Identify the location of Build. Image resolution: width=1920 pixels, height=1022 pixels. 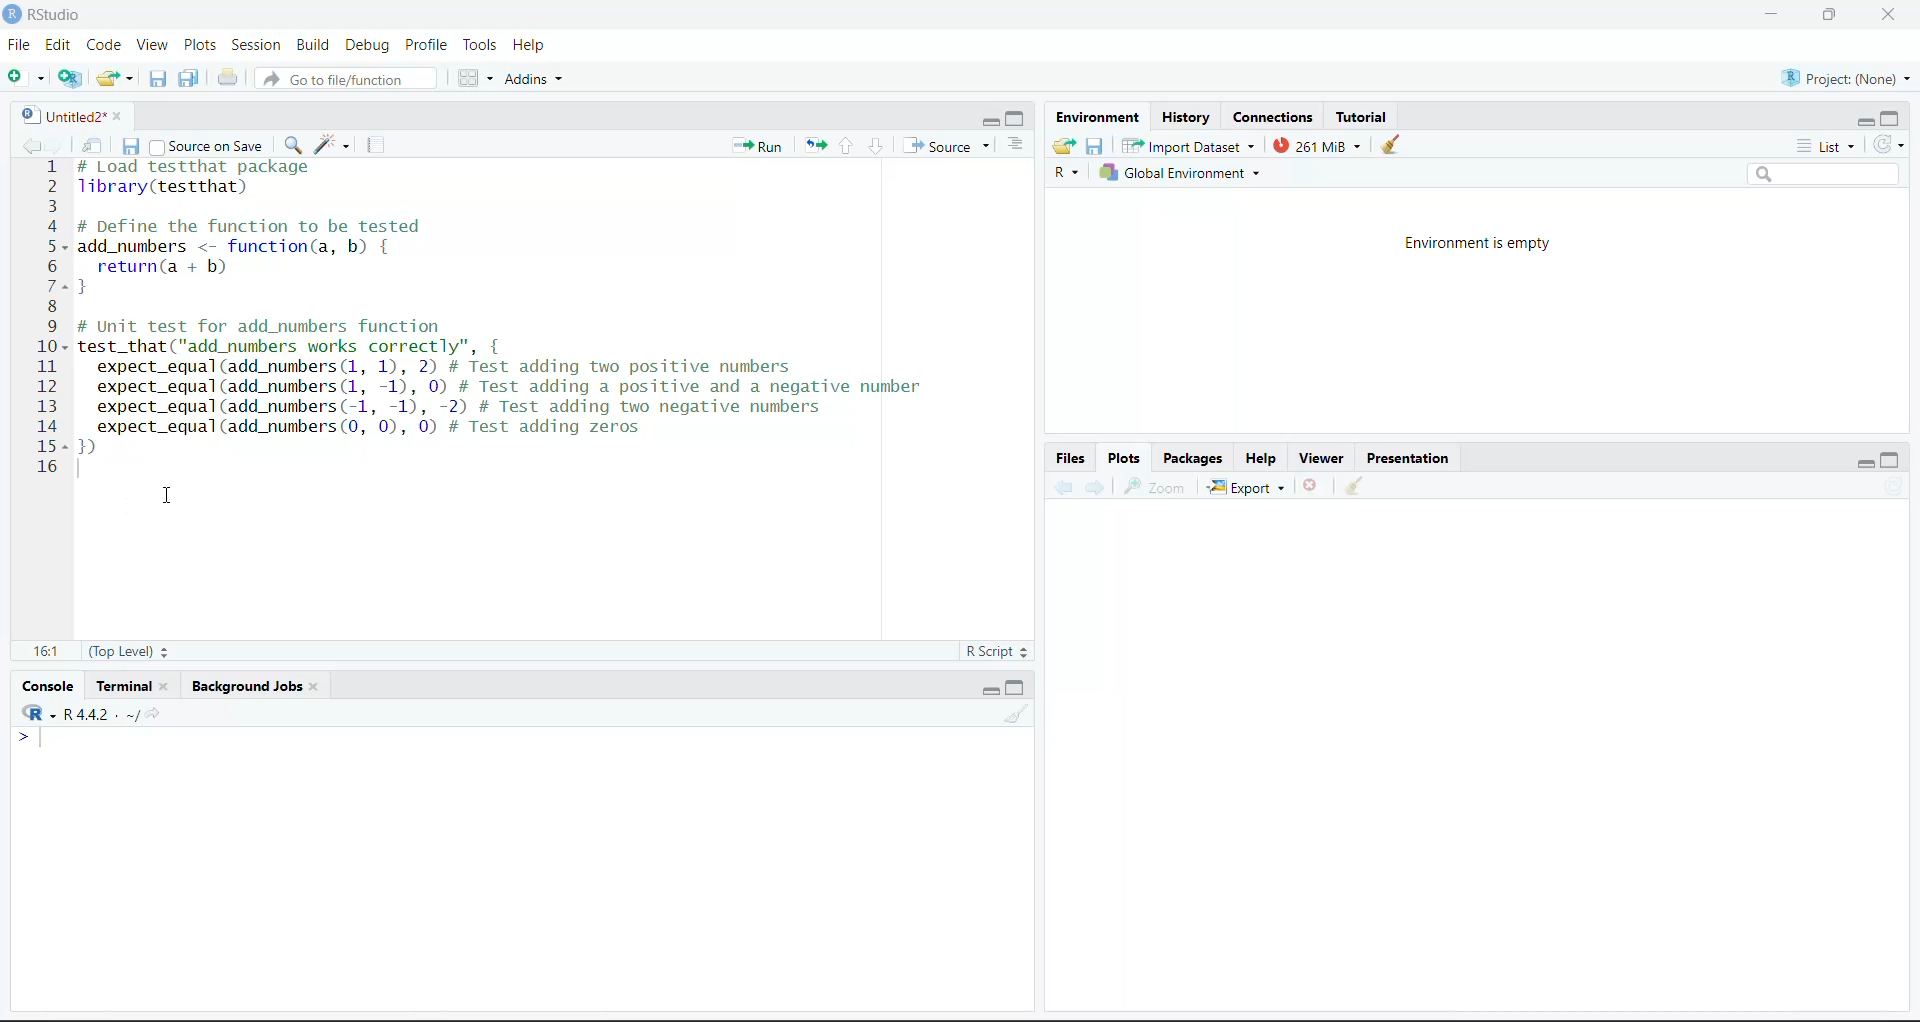
(311, 44).